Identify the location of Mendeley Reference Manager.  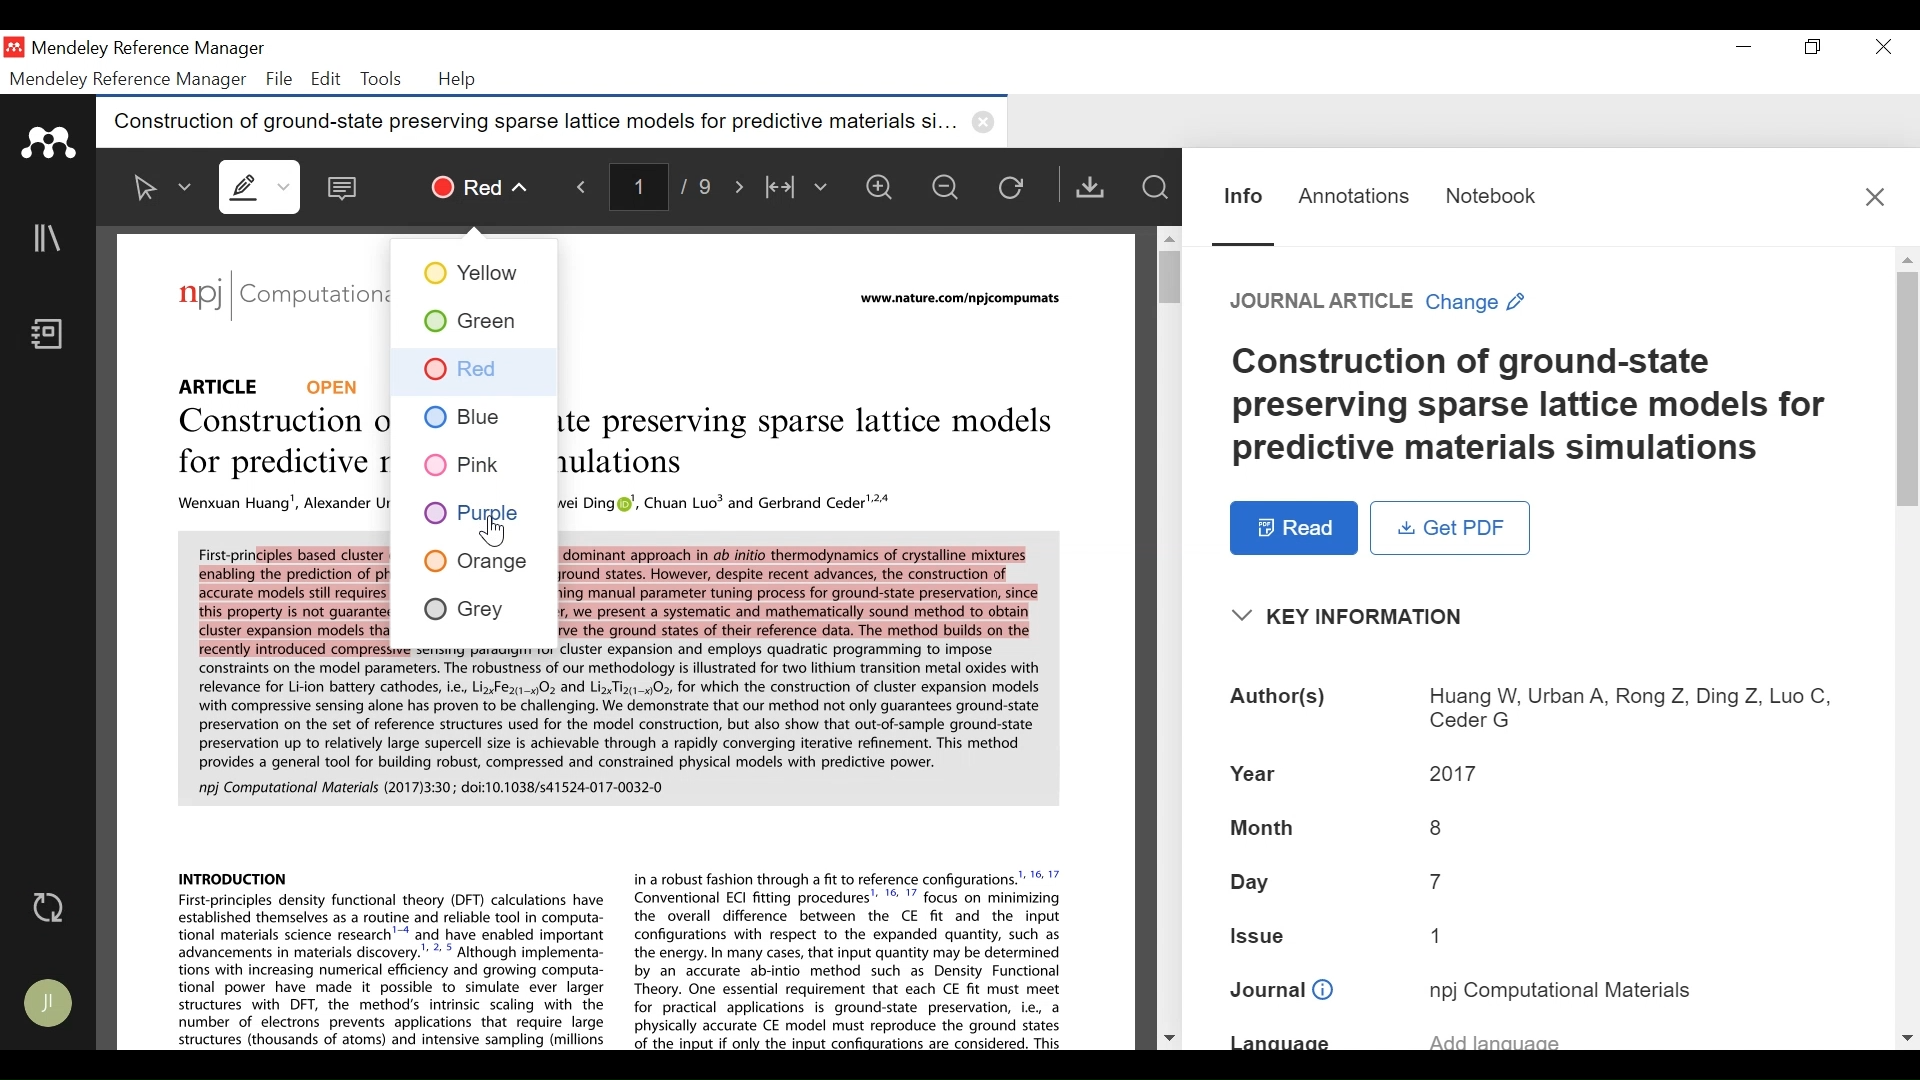
(128, 79).